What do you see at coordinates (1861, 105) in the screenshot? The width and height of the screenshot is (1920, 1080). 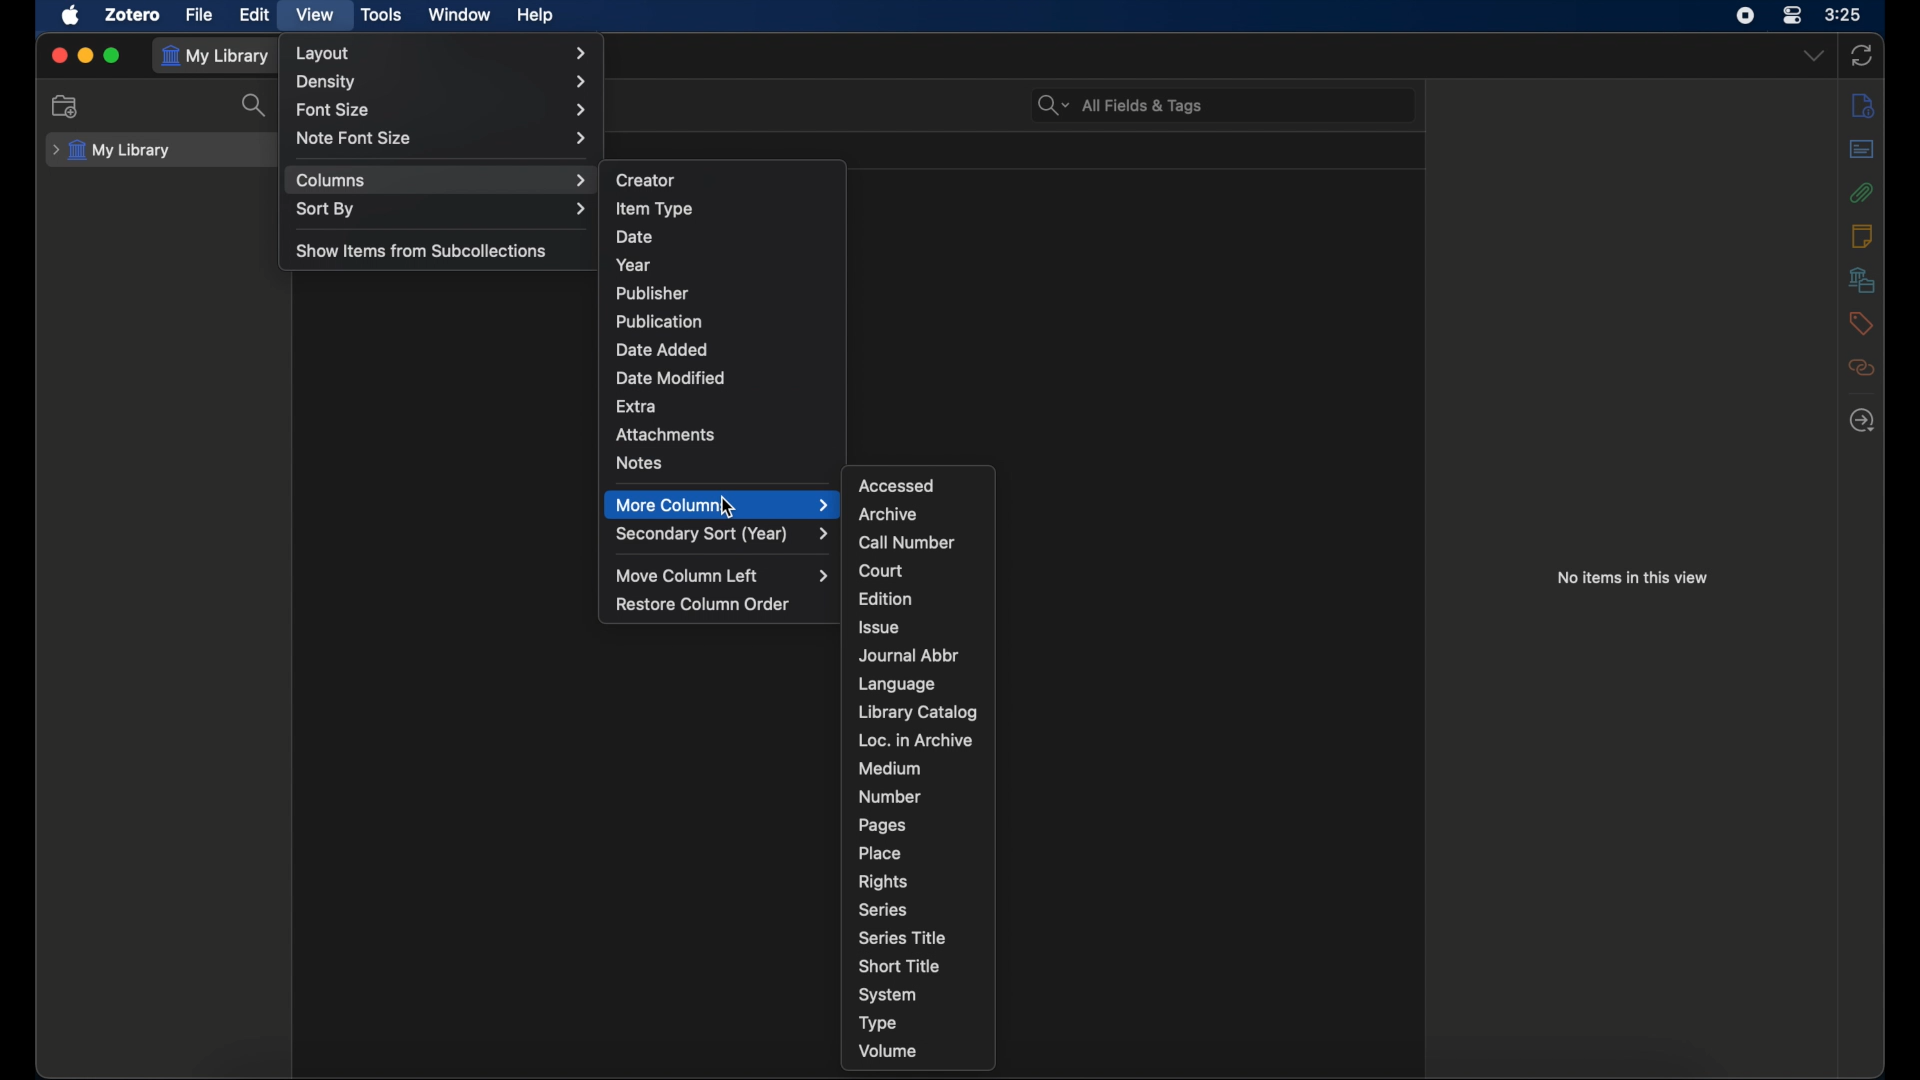 I see `info` at bounding box center [1861, 105].